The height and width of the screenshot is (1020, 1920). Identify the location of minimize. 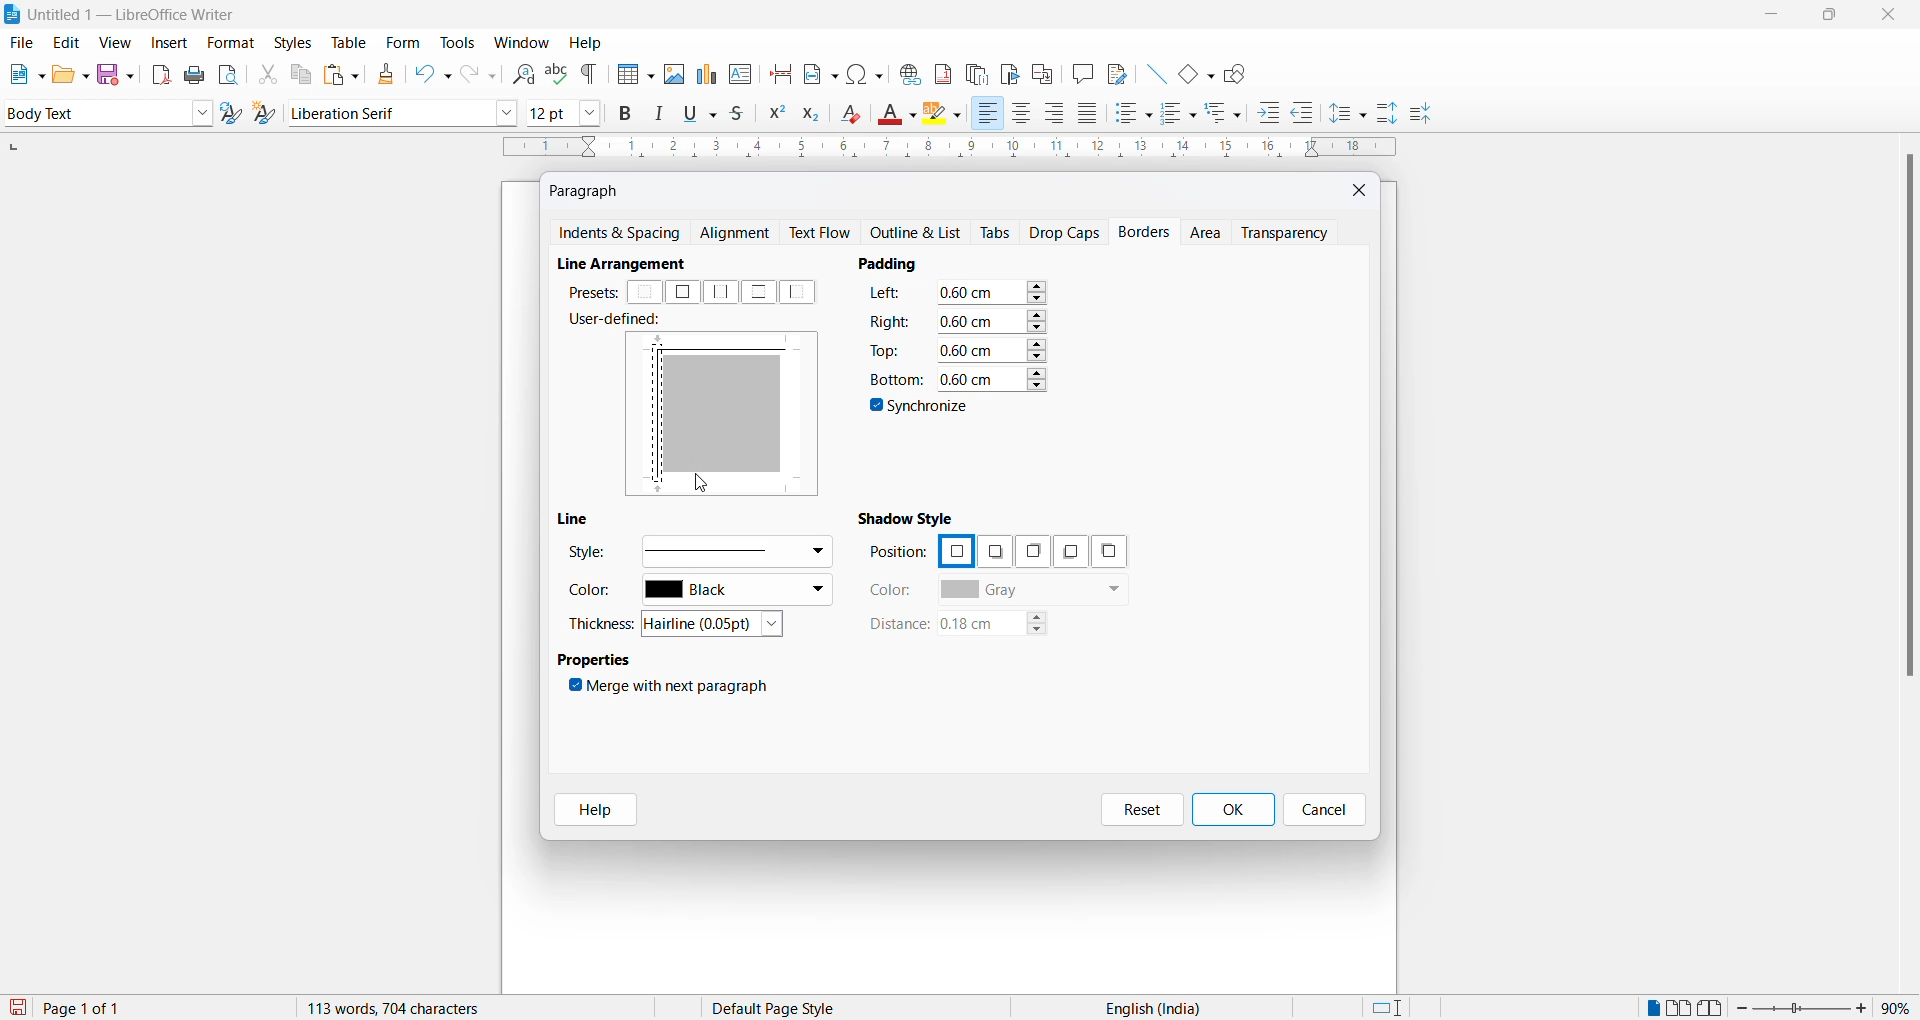
(1769, 18).